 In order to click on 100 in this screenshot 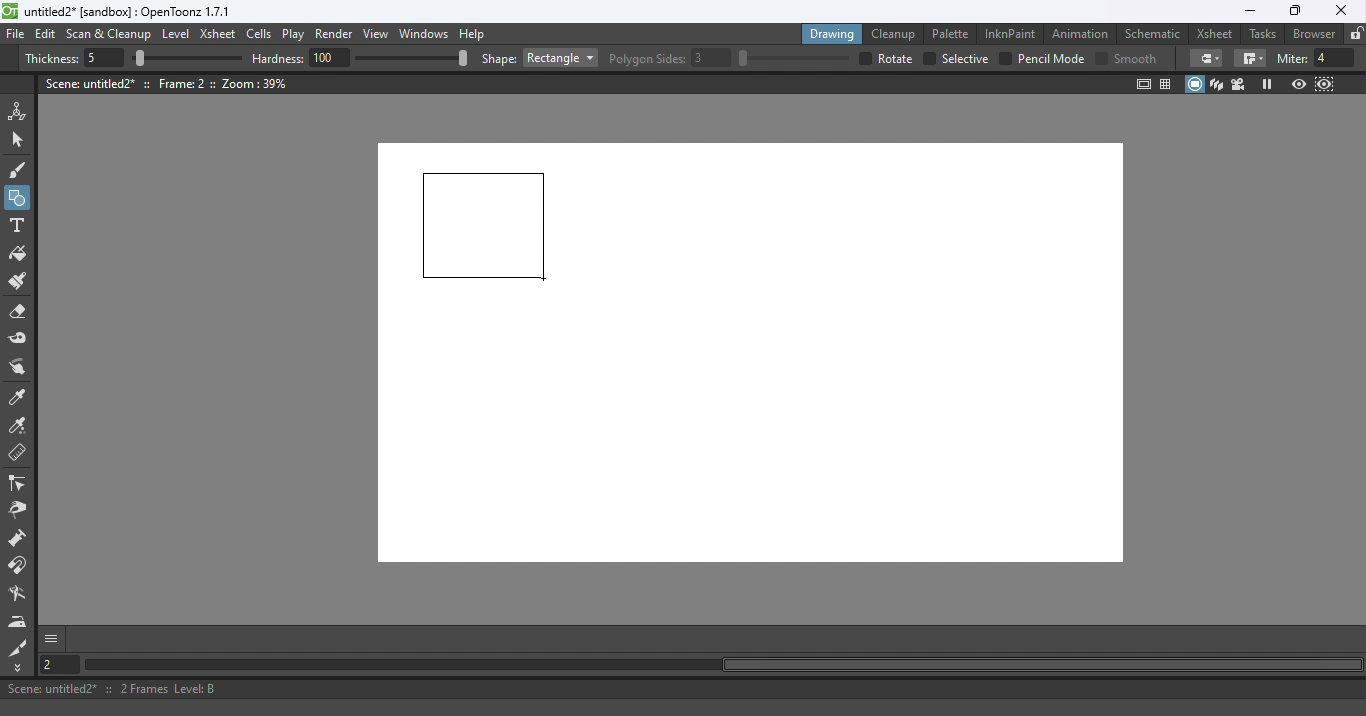, I will do `click(330, 57)`.